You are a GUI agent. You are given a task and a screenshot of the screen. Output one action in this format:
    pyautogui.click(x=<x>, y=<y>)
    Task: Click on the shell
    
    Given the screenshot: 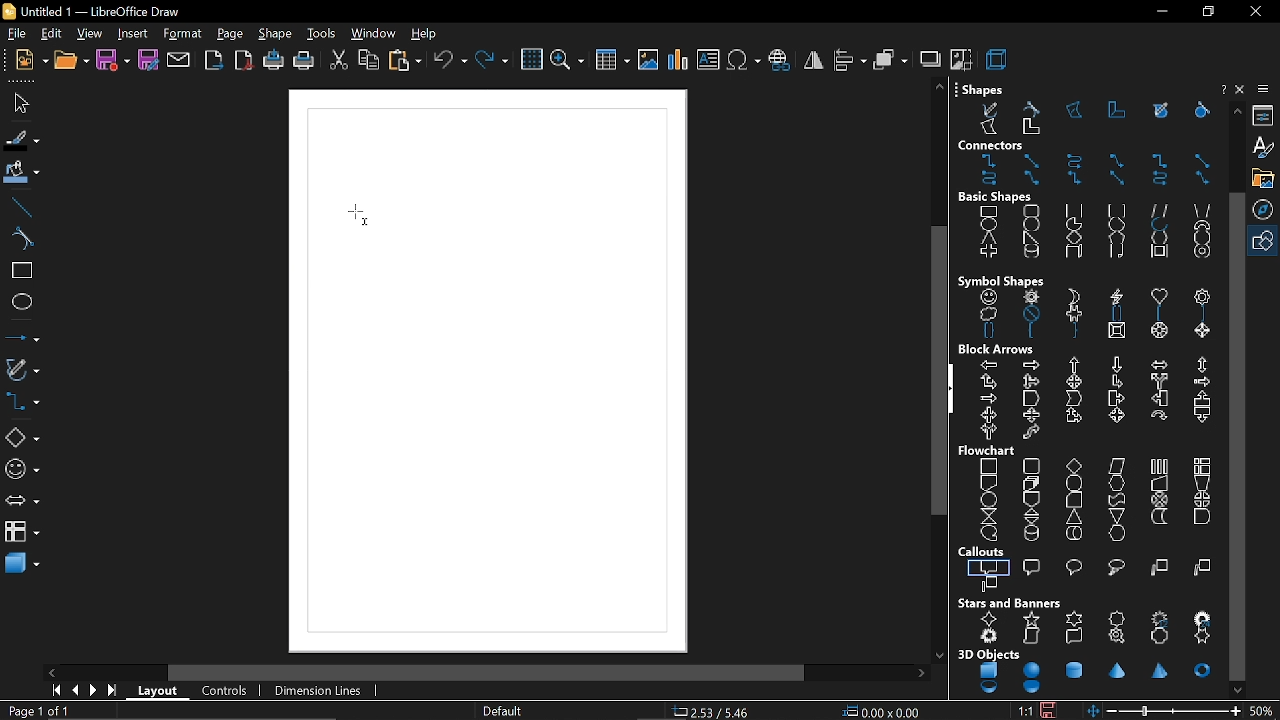 What is the action you would take?
    pyautogui.click(x=991, y=688)
    